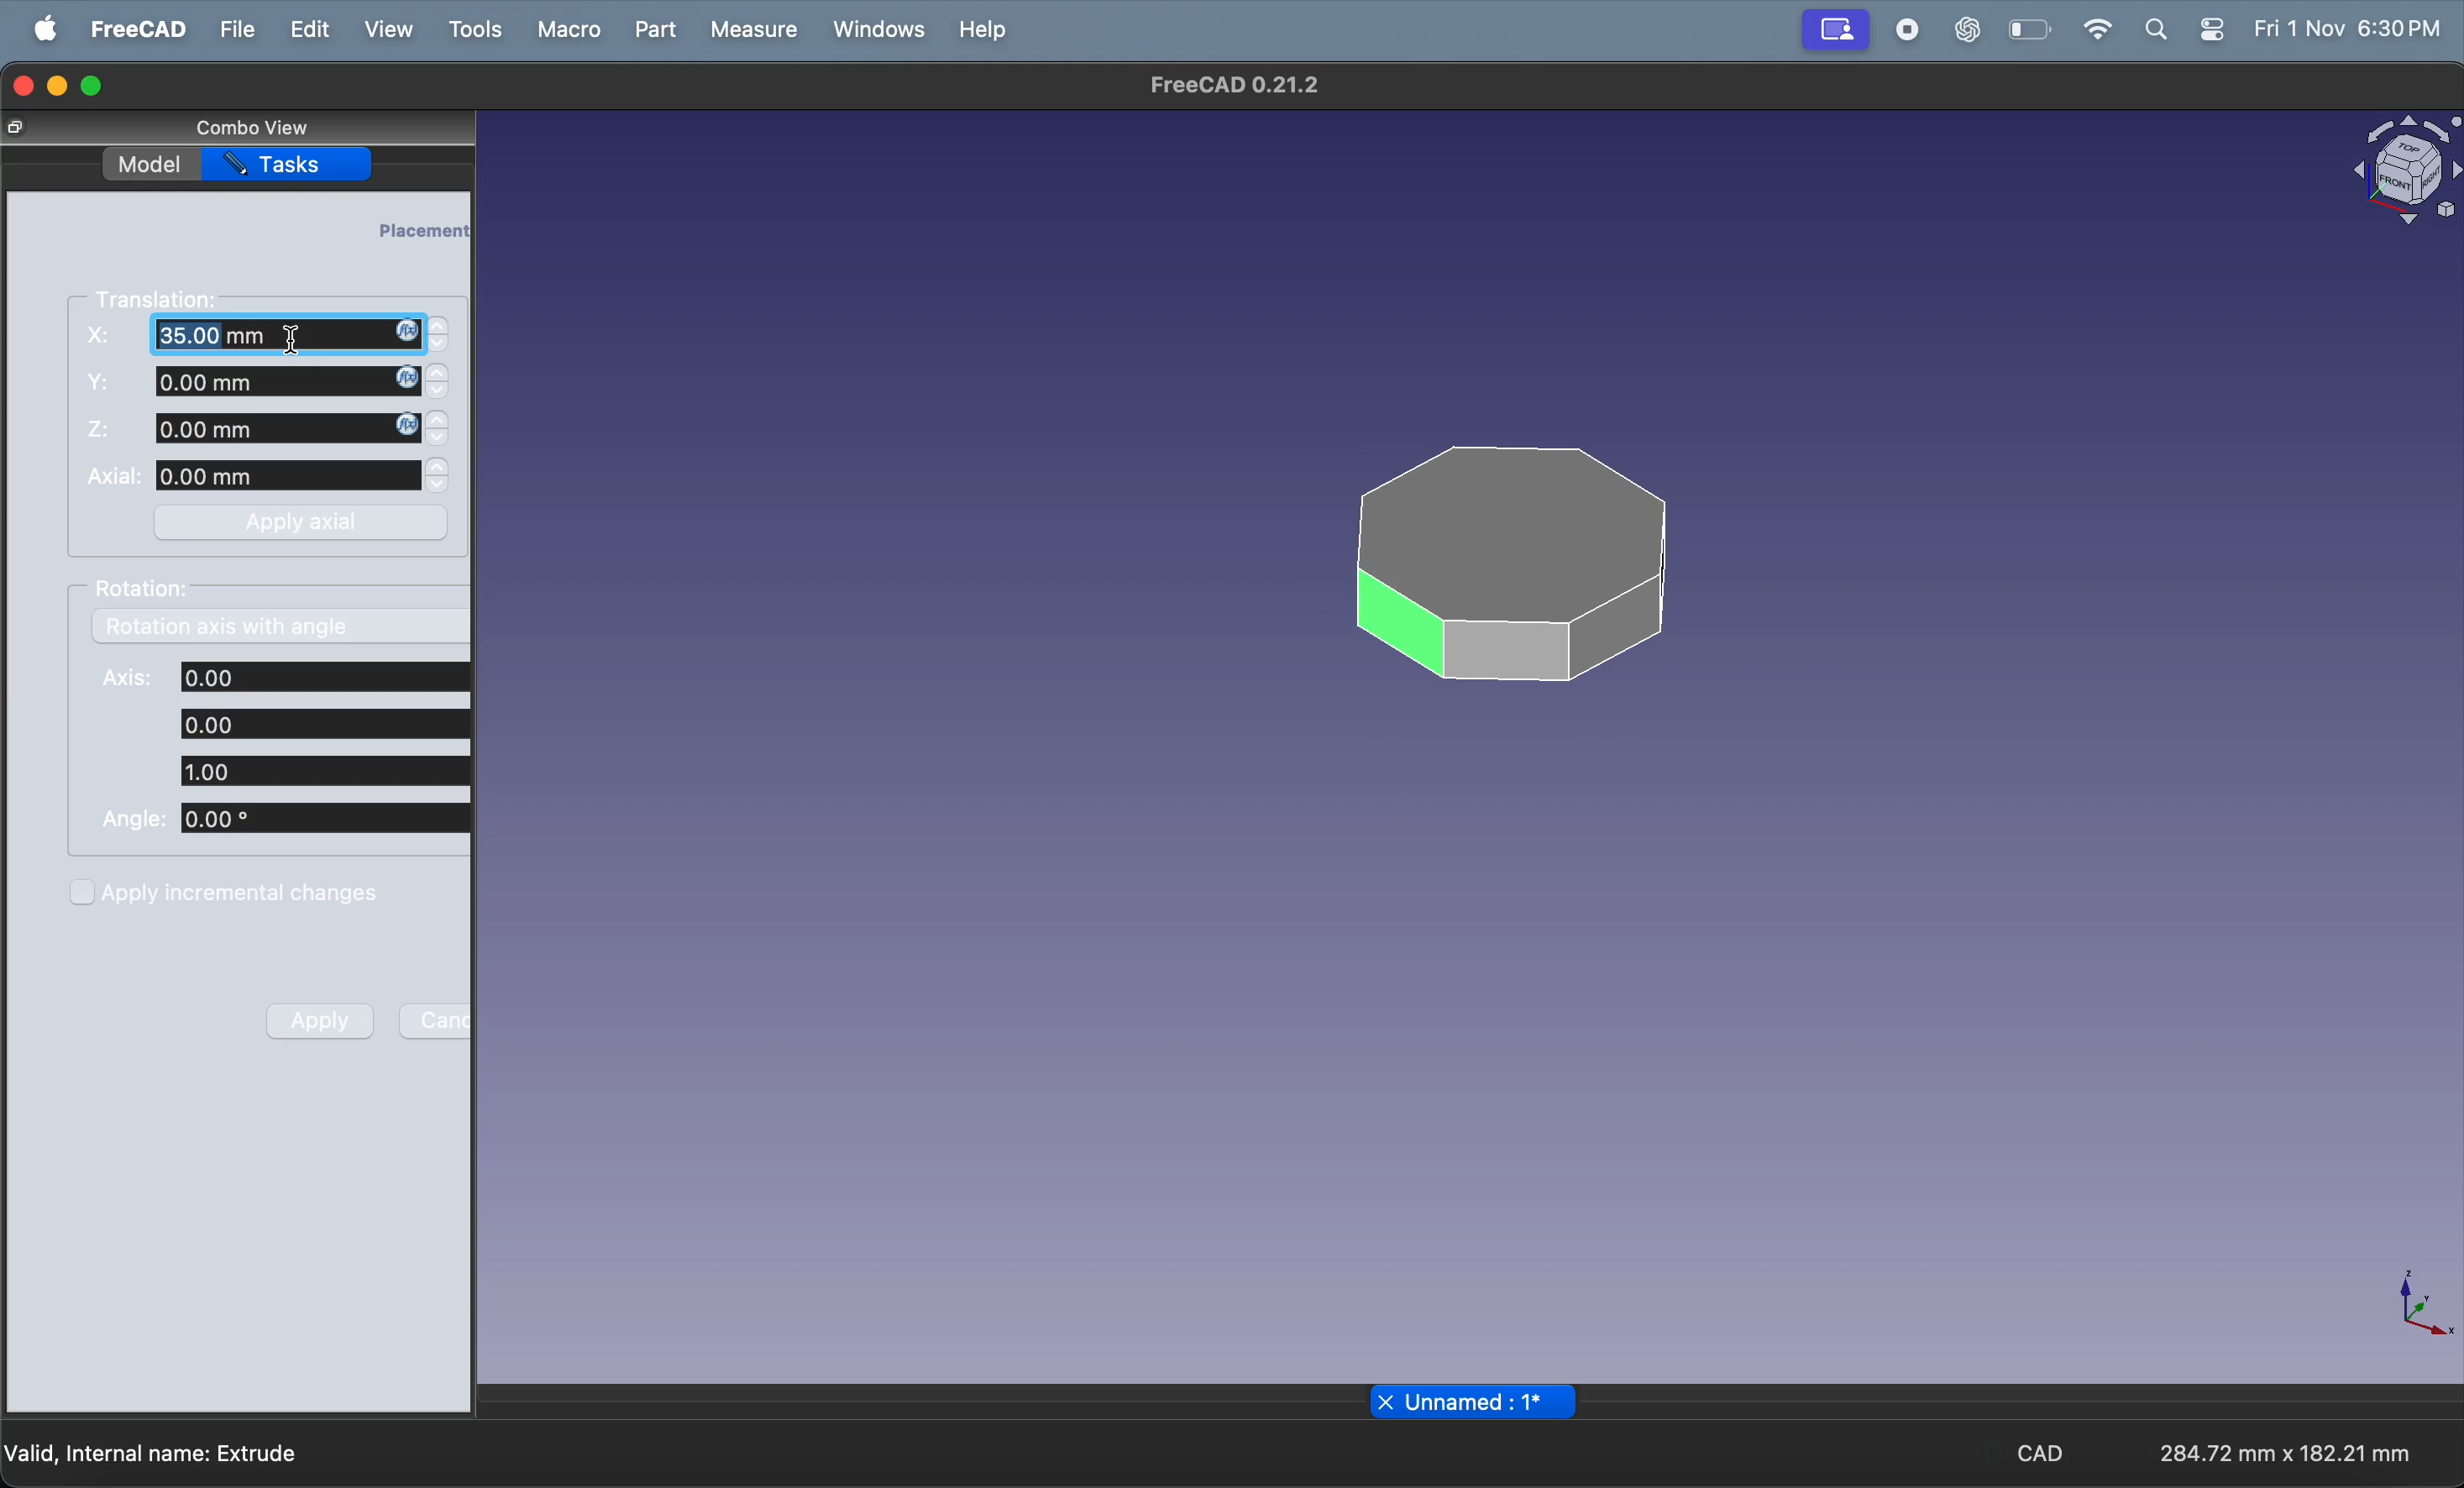 The width and height of the screenshot is (2464, 1488). I want to click on down, so click(438, 347).